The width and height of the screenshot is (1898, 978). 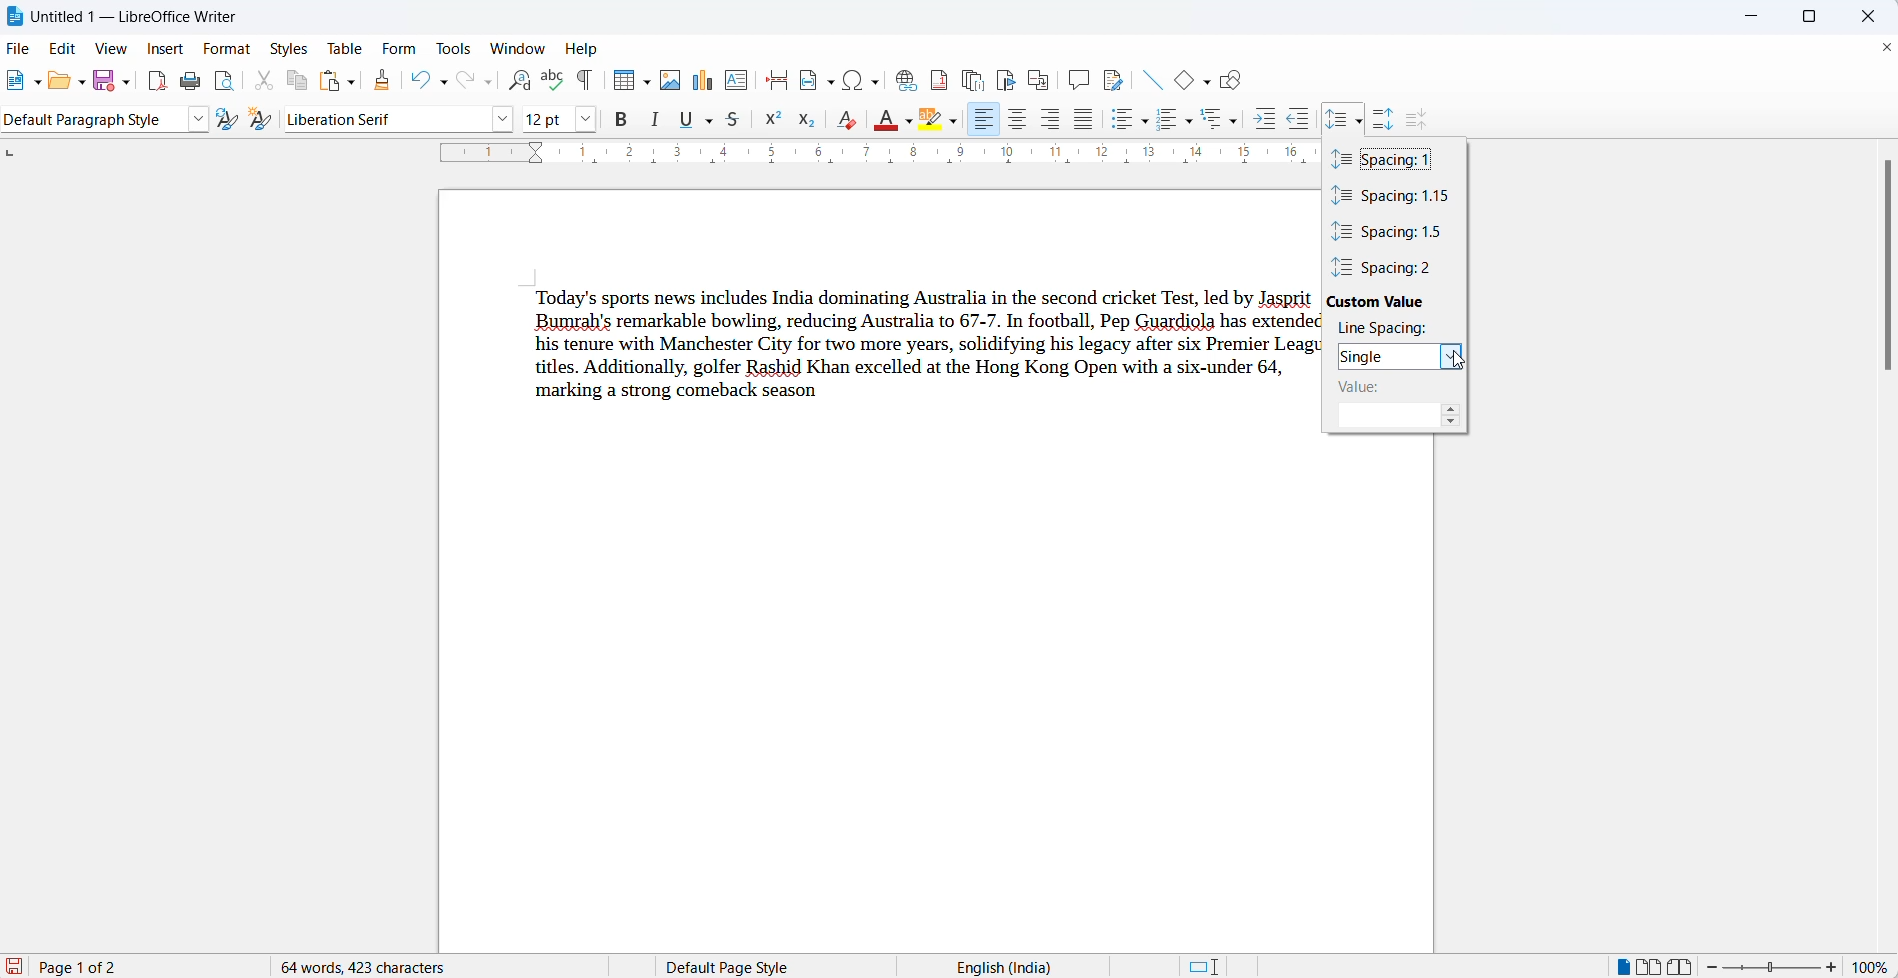 I want to click on toggle ordered list, so click(x=1164, y=117).